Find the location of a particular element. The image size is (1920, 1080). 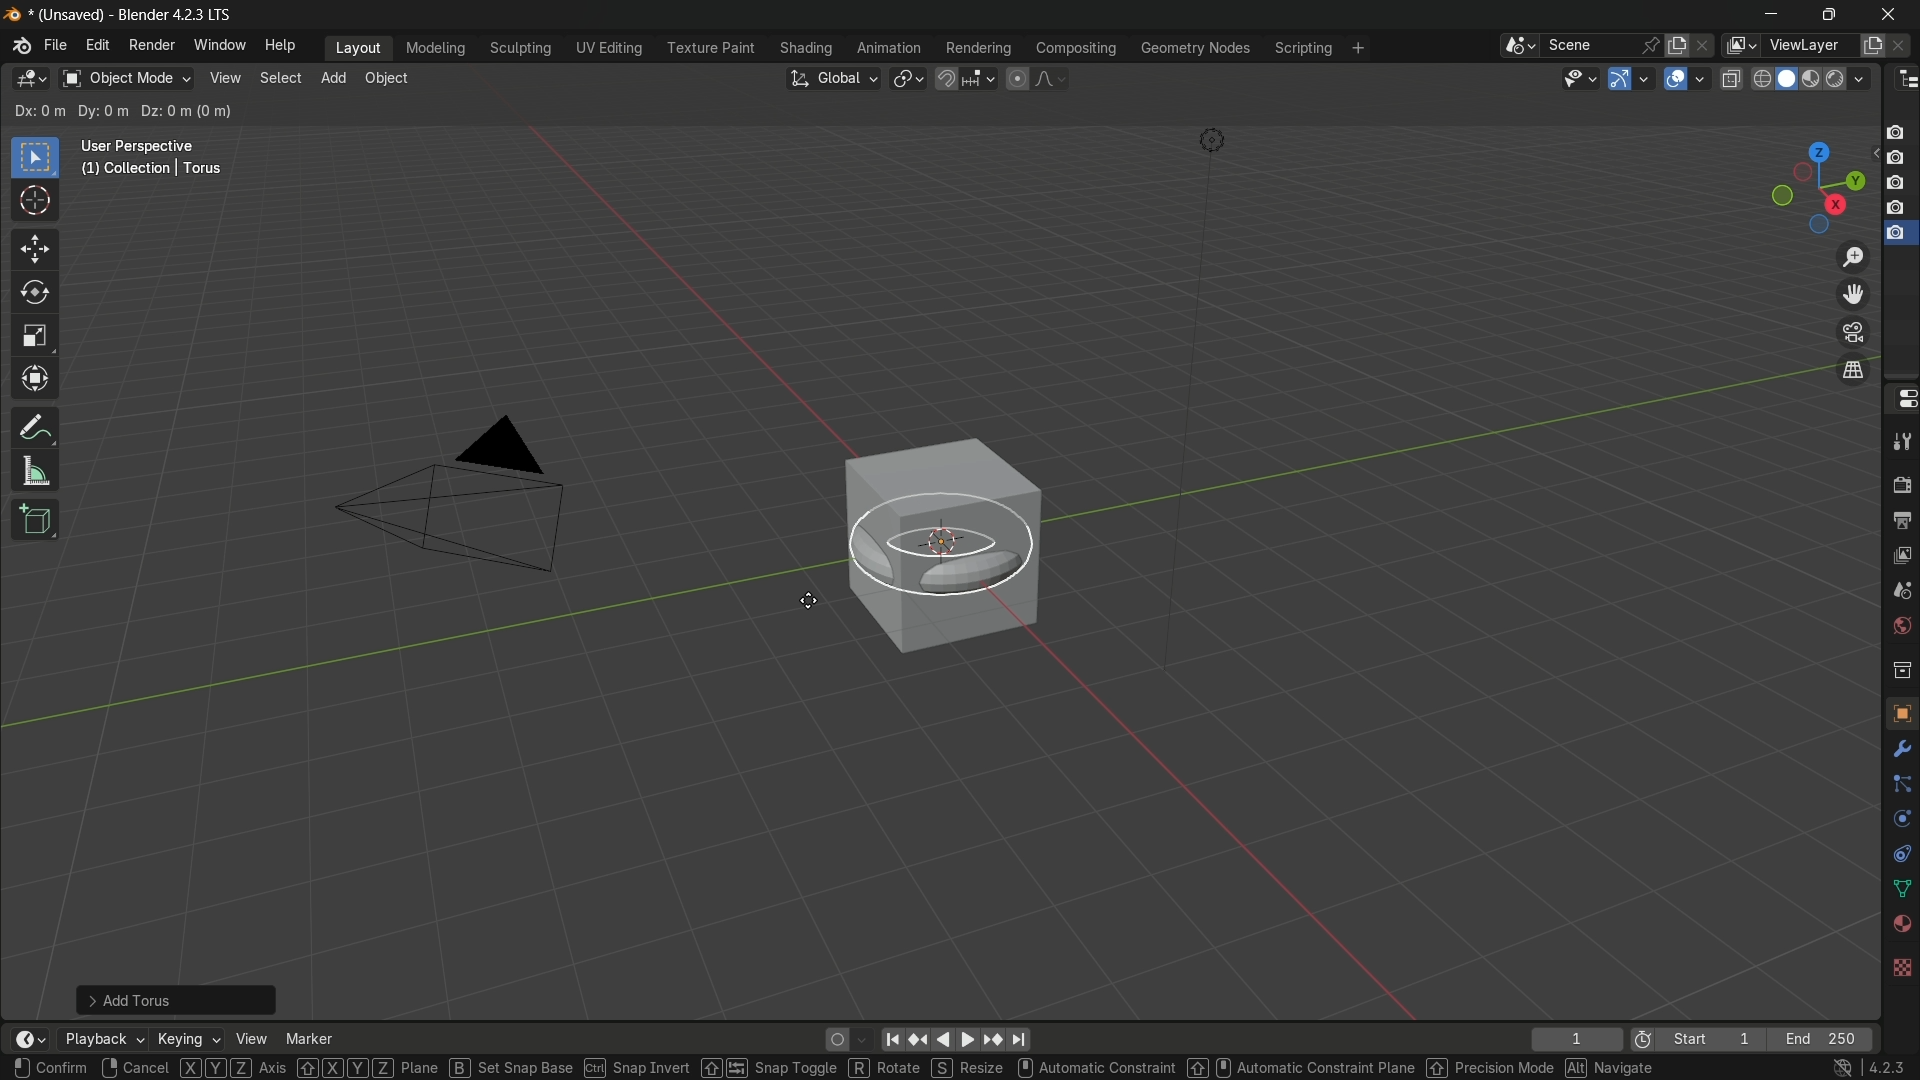

User Perspective is located at coordinates (142, 147).